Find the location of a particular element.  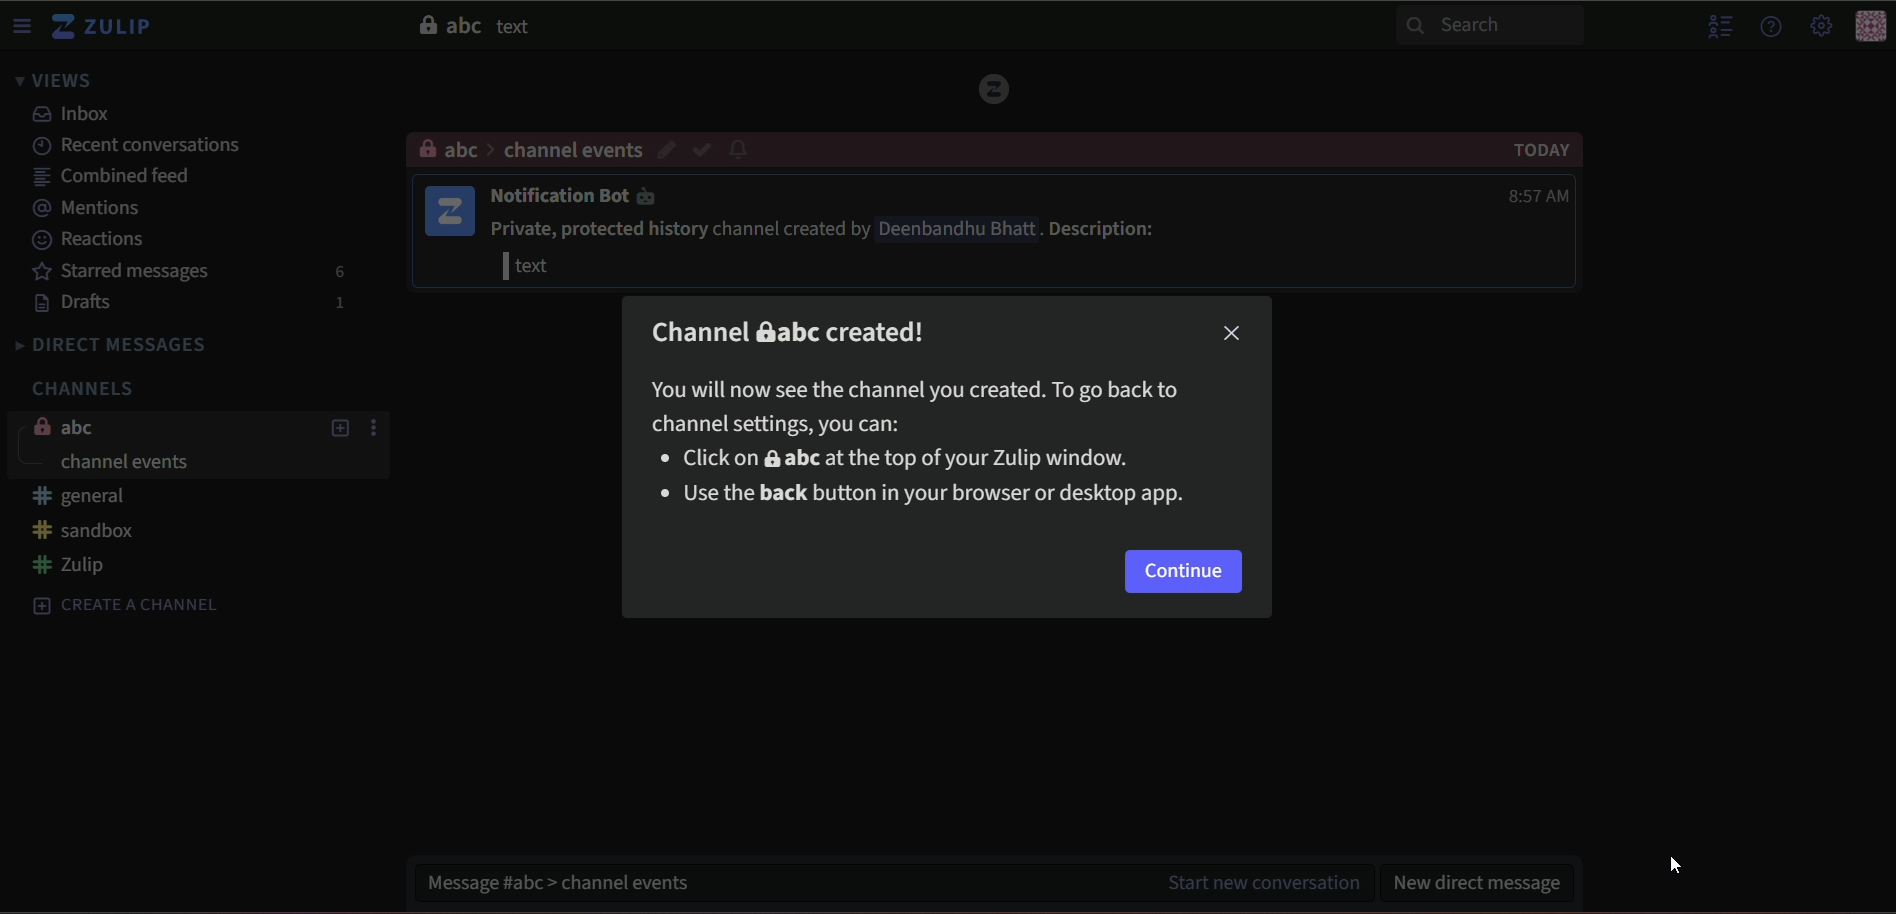

main menu is located at coordinates (1819, 25).